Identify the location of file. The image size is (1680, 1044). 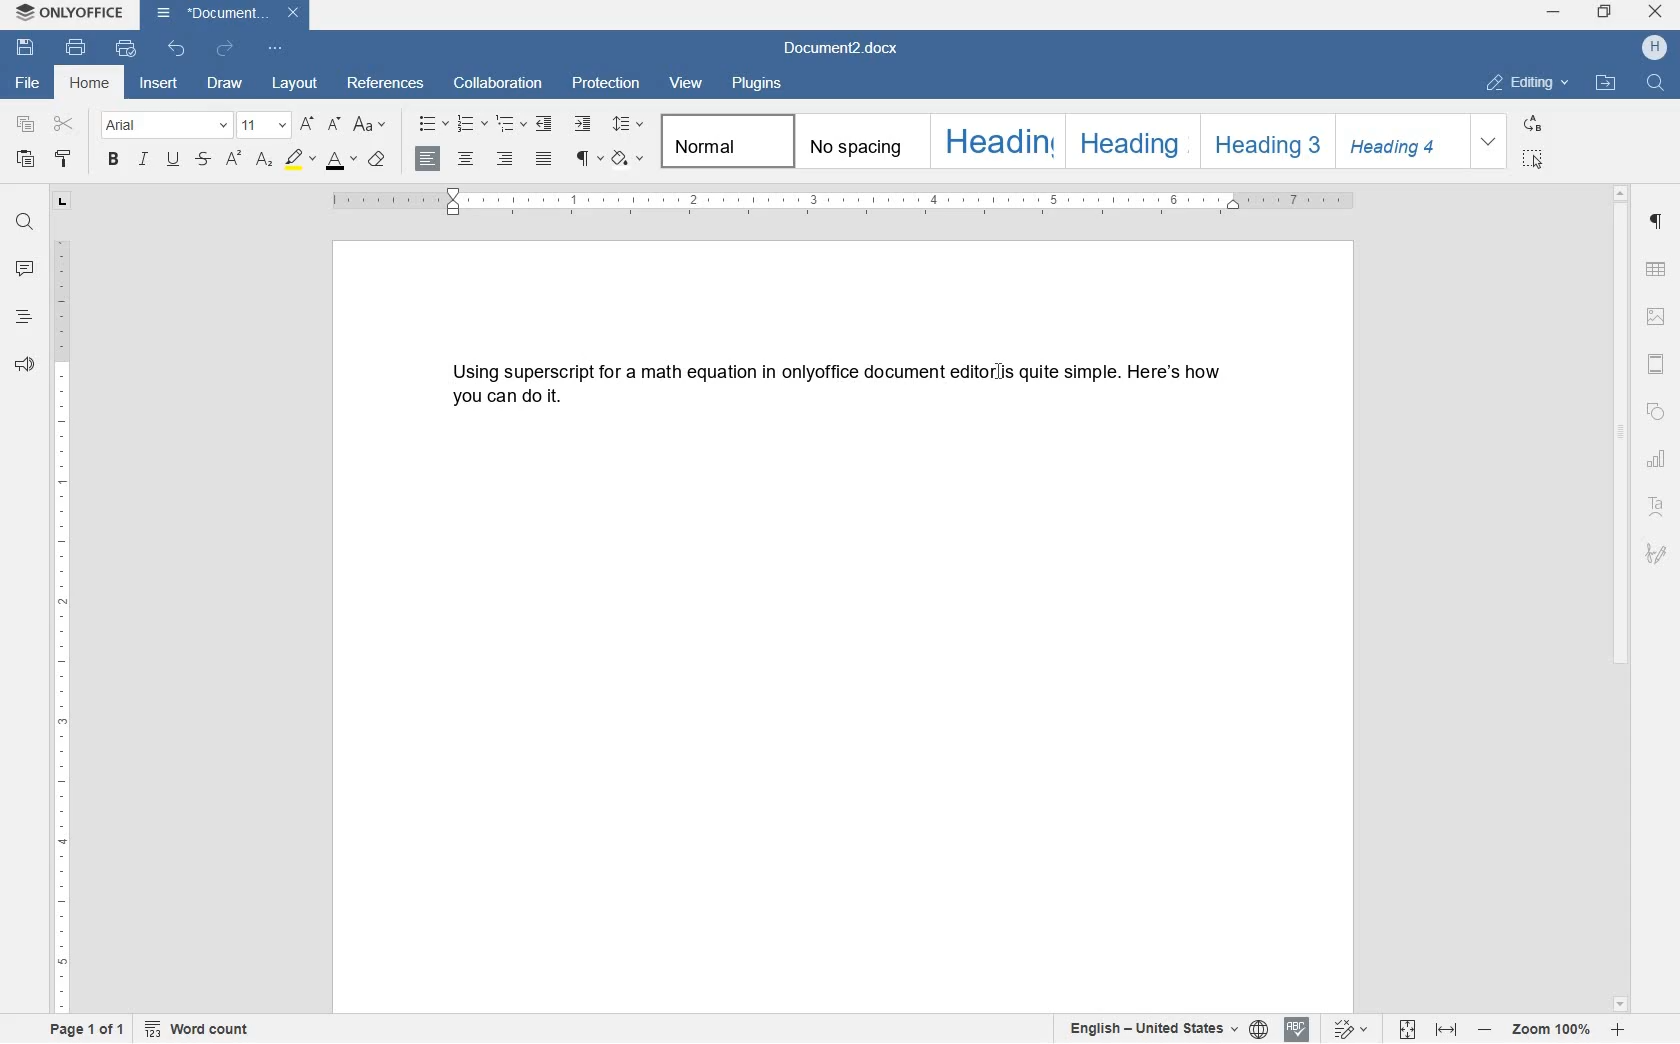
(25, 84).